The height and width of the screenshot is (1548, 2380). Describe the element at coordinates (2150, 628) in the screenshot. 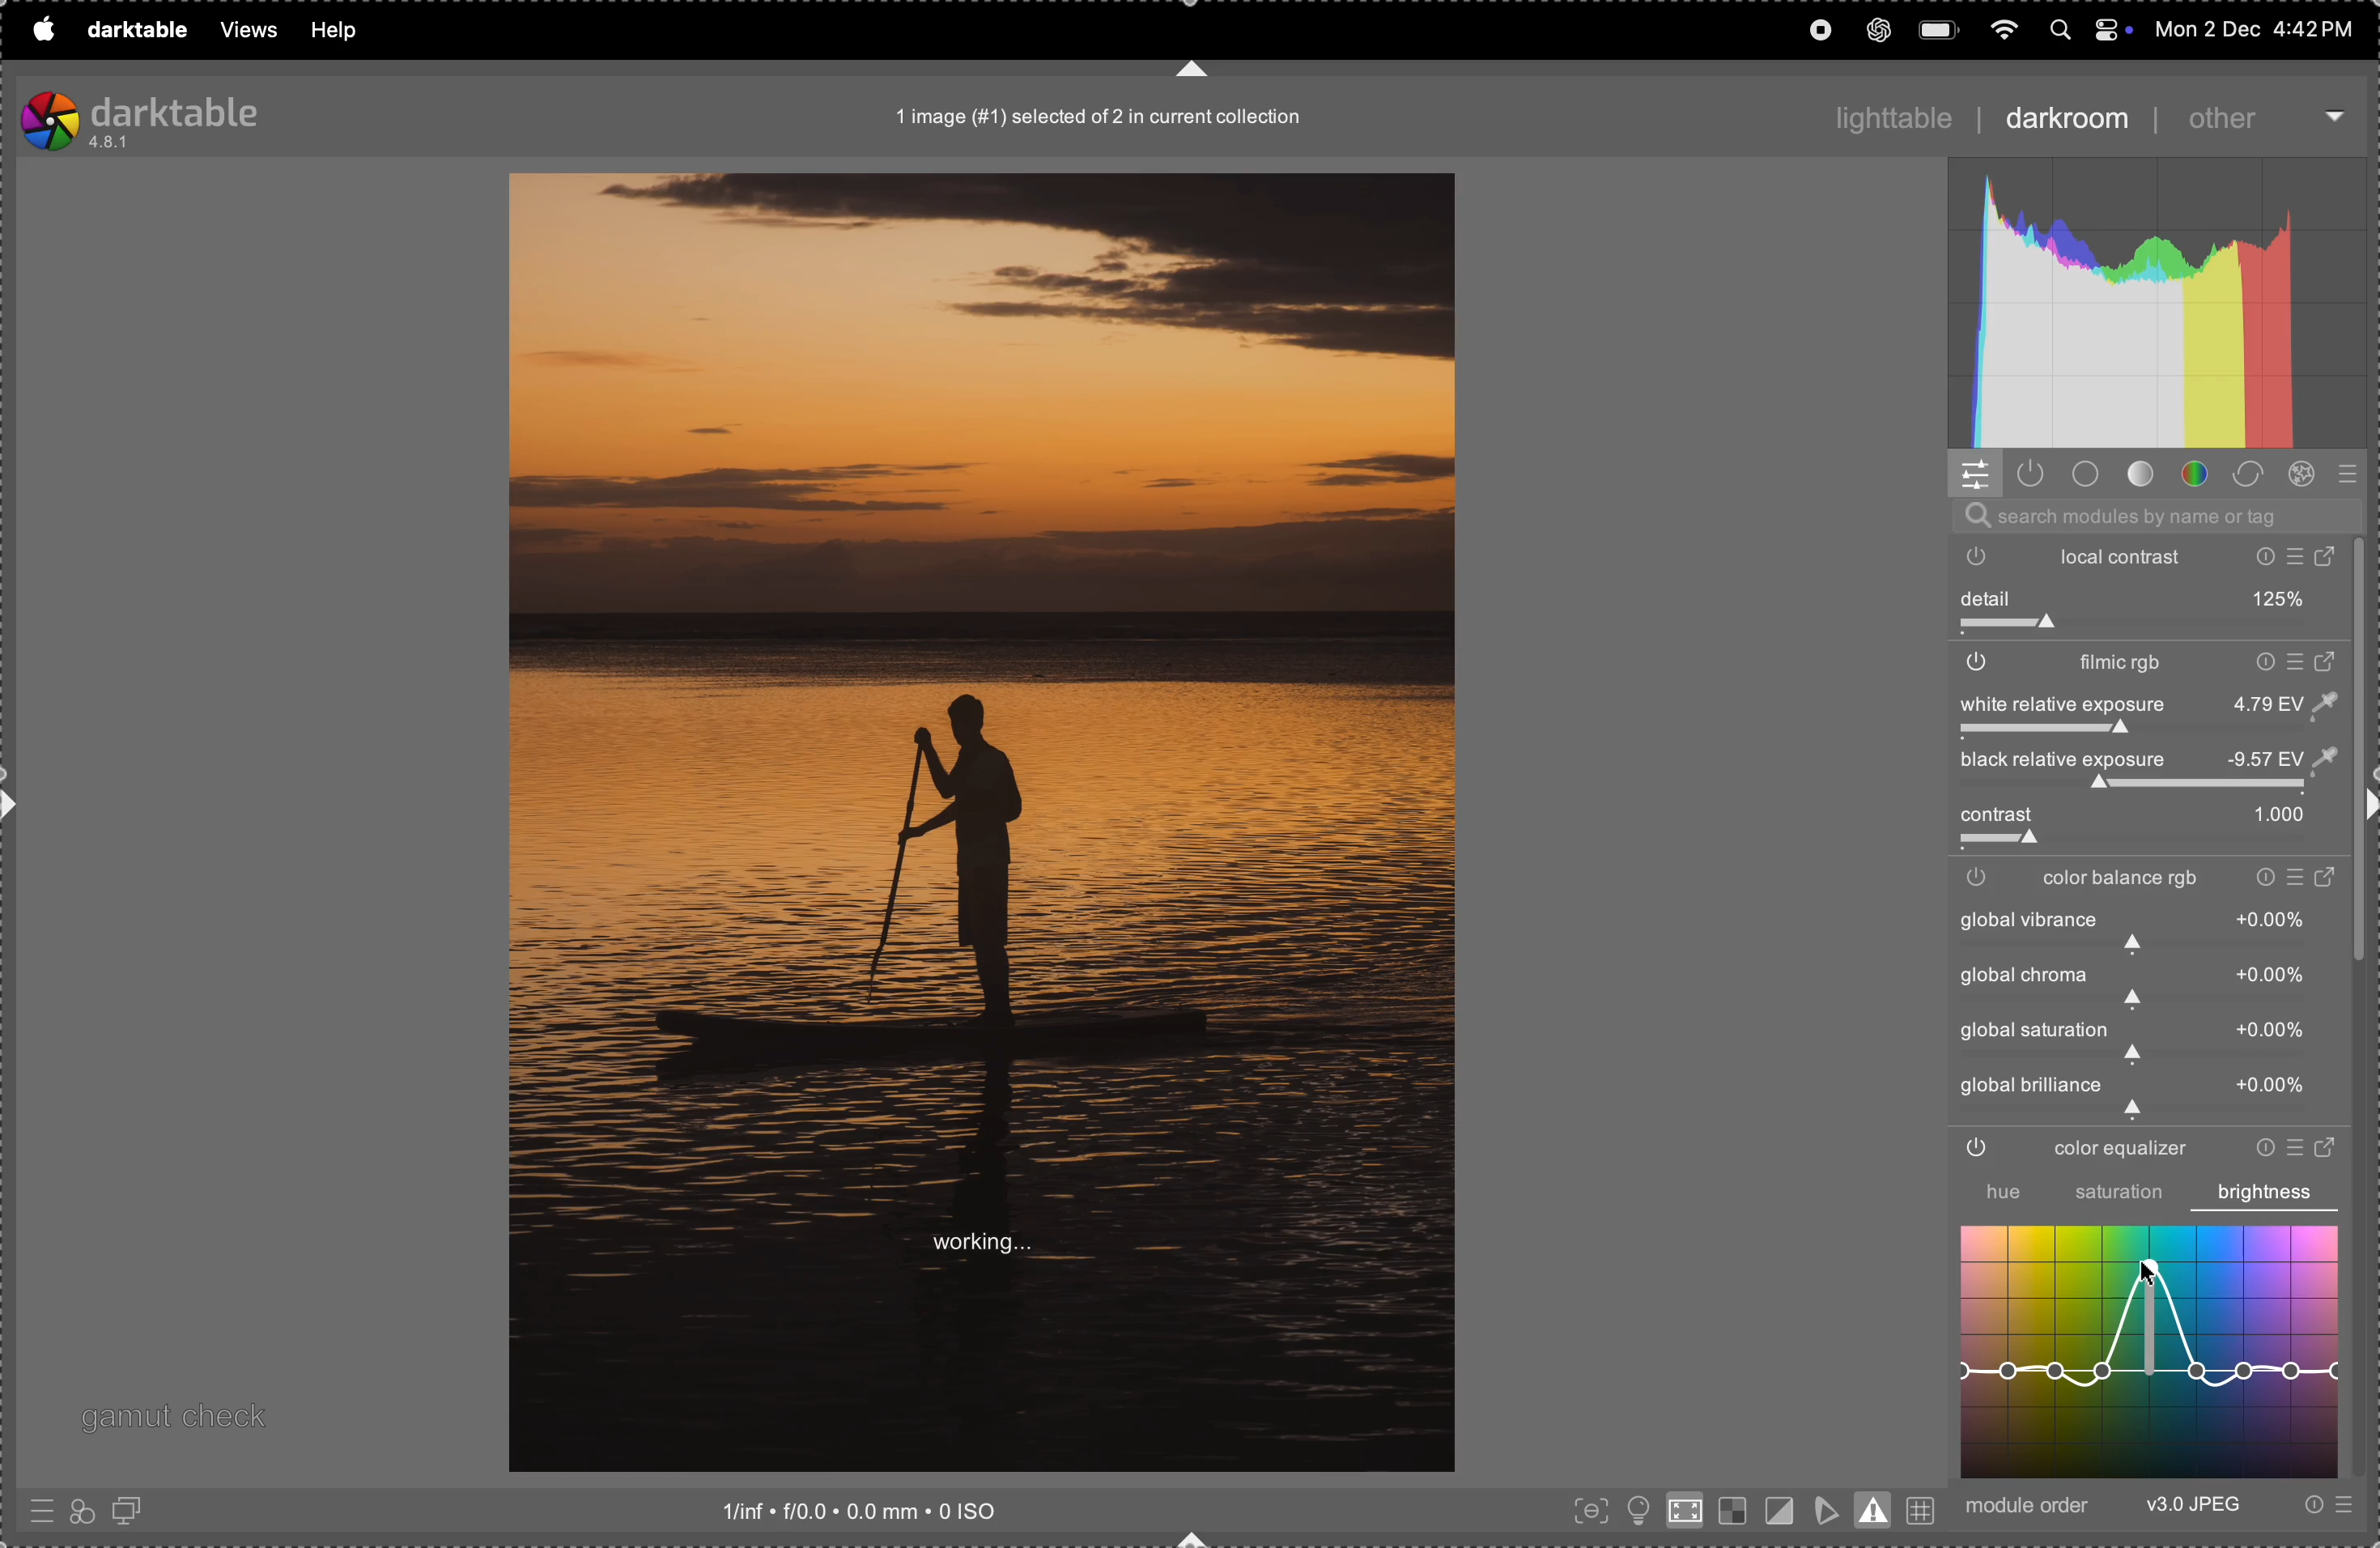

I see `toggle bar` at that location.